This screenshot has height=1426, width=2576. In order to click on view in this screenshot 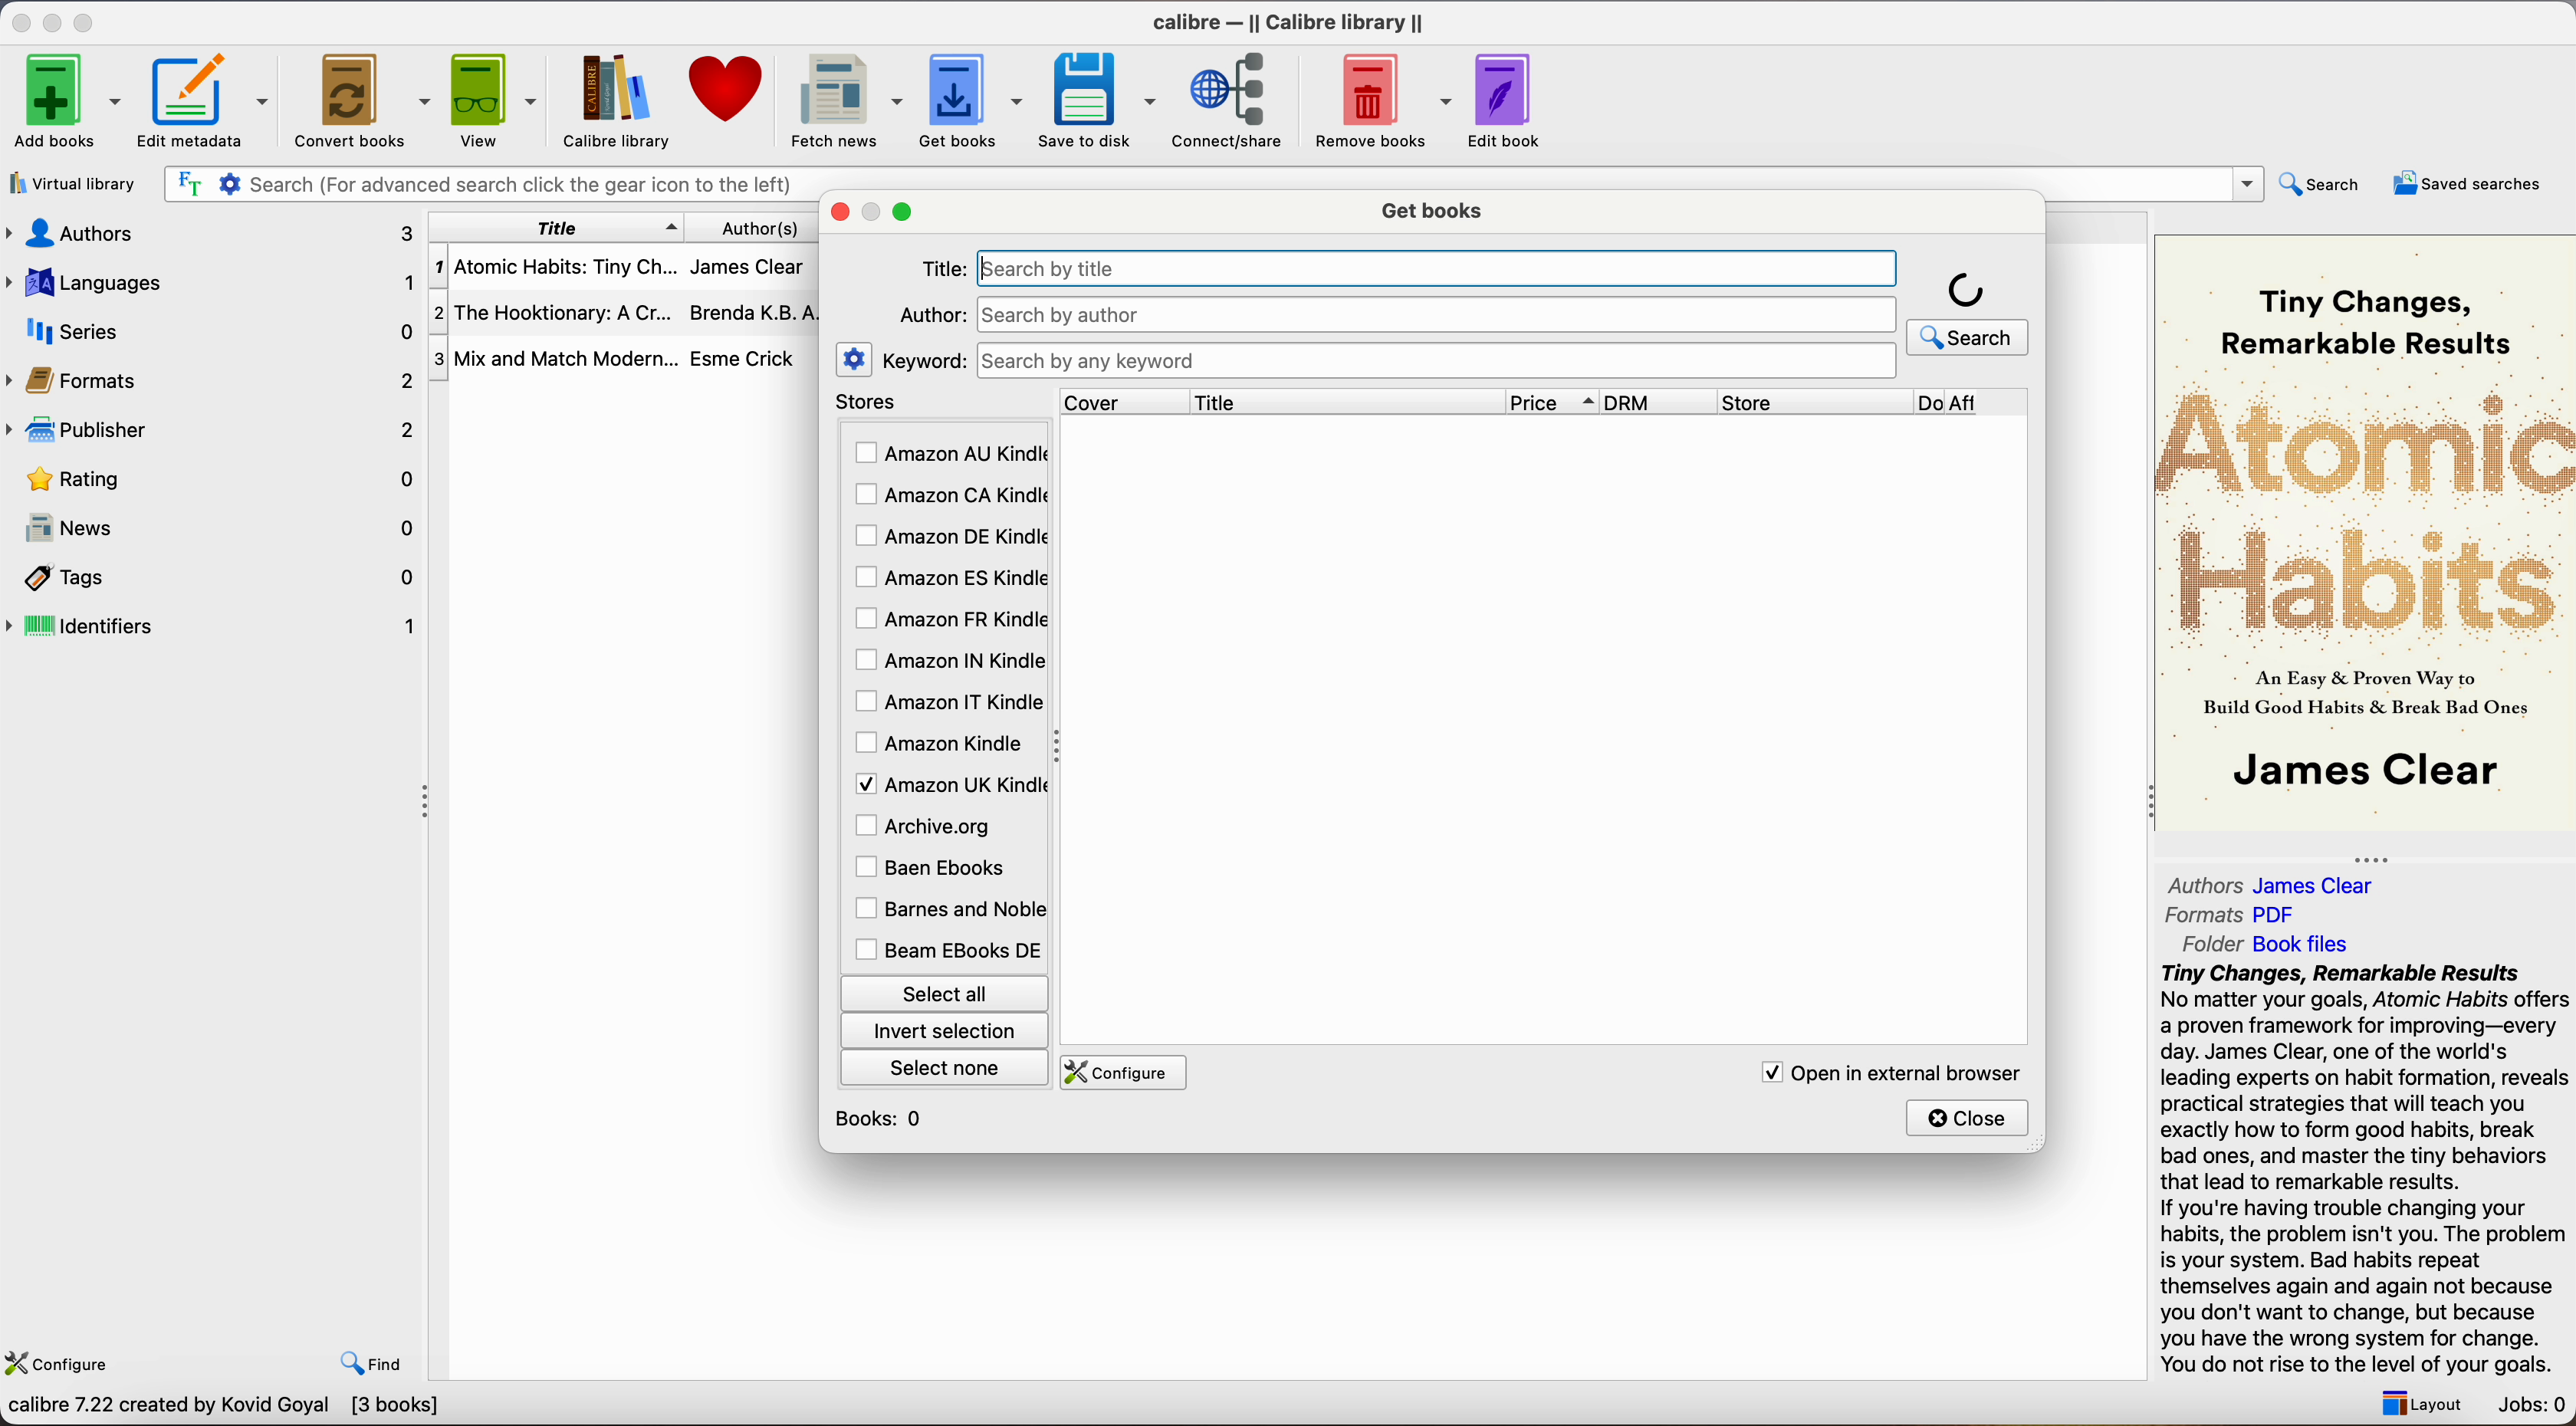, I will do `click(497, 99)`.